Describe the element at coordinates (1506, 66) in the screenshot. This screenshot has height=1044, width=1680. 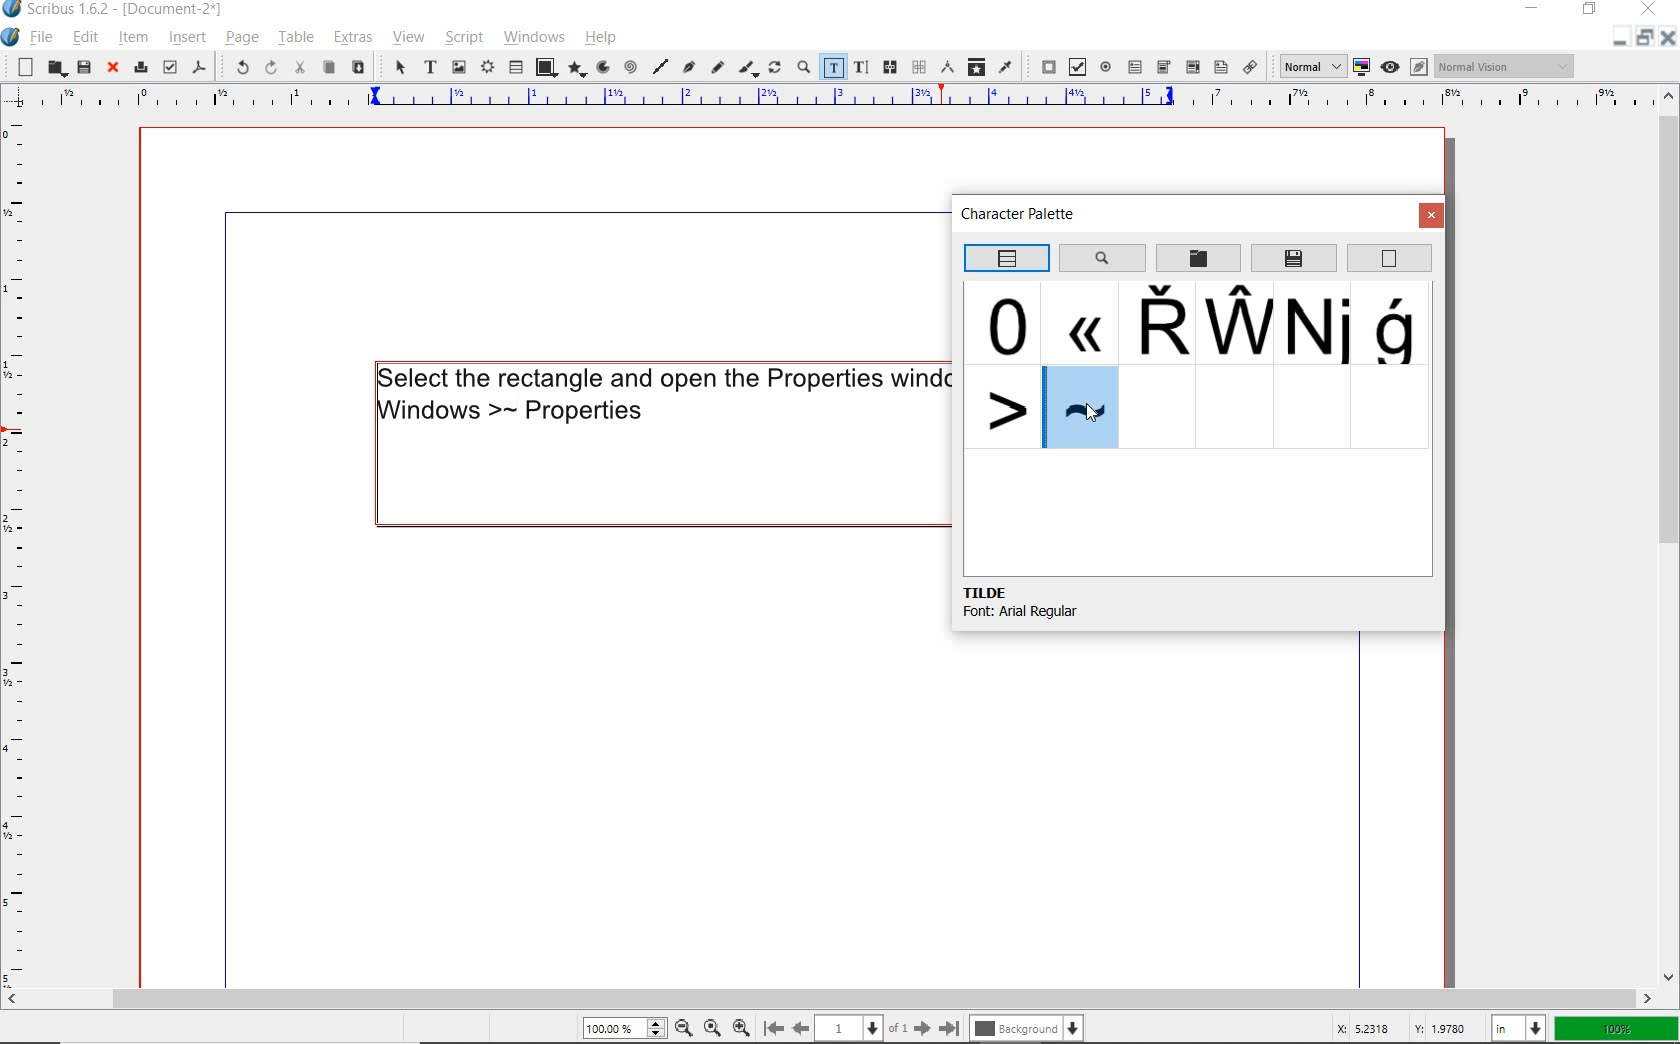
I see `Normal Vision` at that location.